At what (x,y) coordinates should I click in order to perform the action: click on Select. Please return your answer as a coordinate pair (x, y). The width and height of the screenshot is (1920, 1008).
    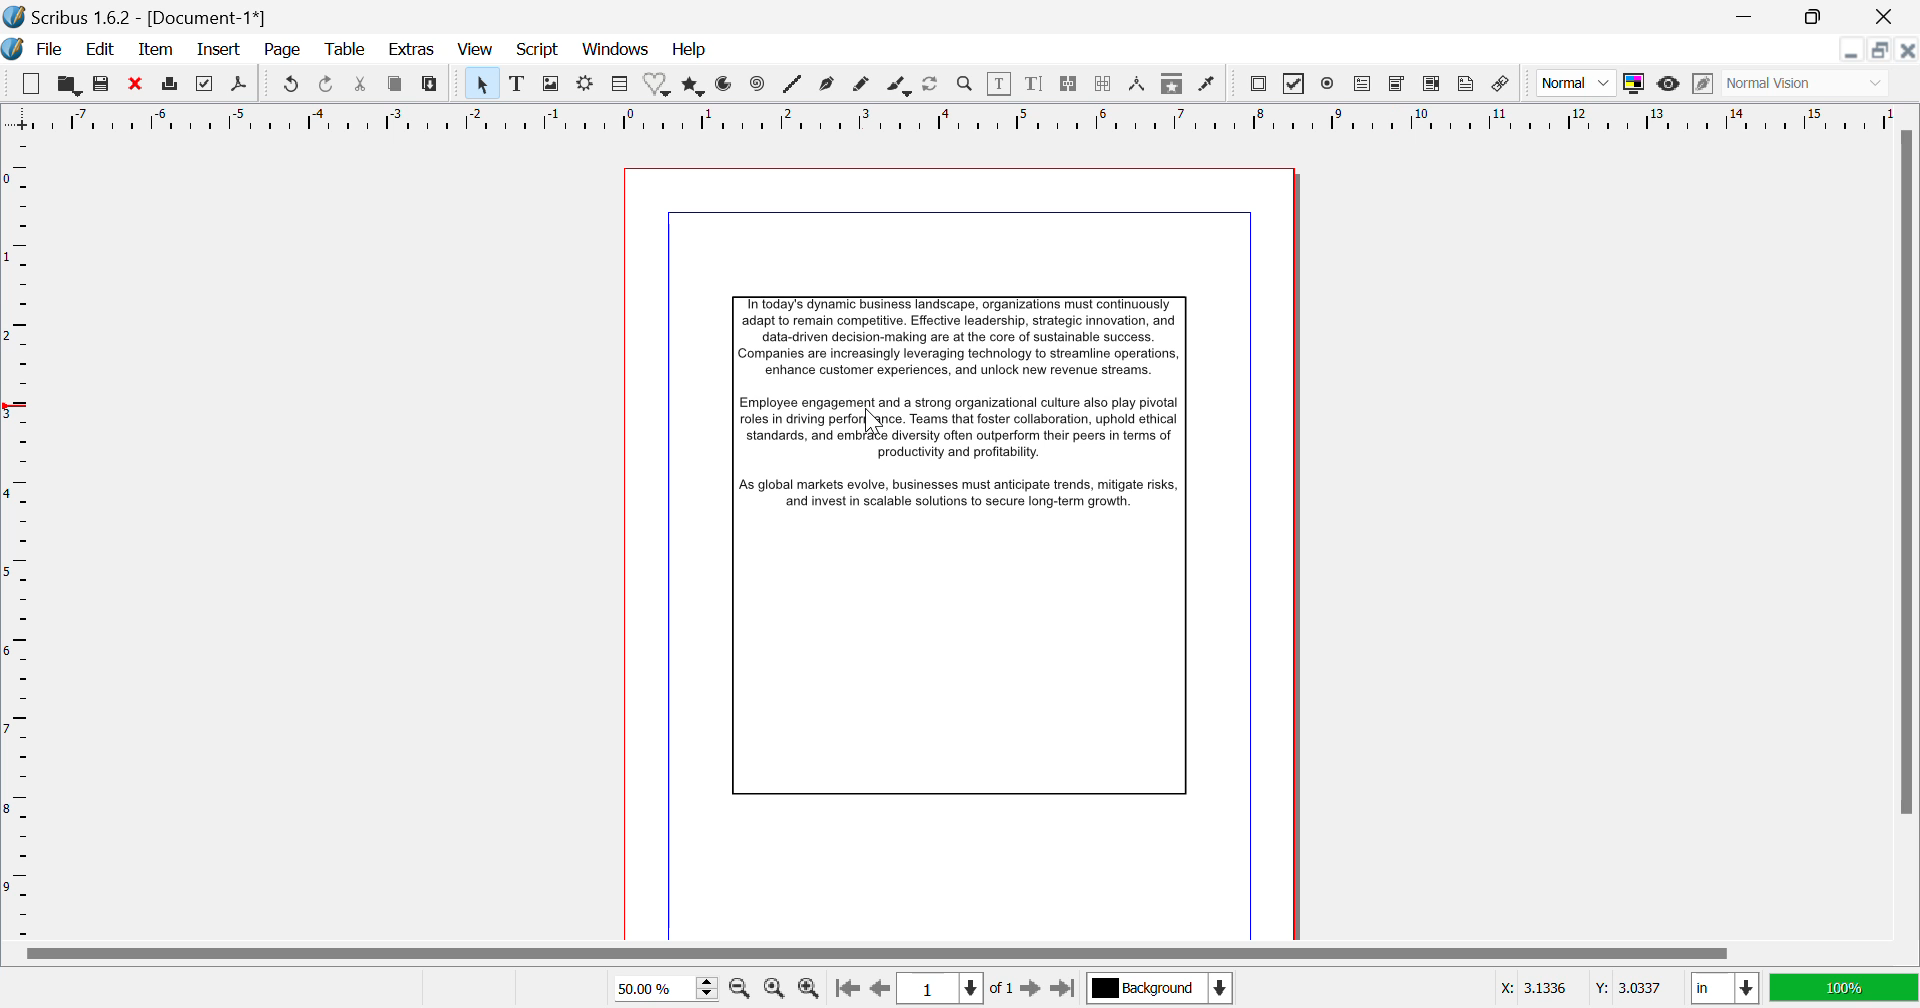
    Looking at the image, I should click on (484, 82).